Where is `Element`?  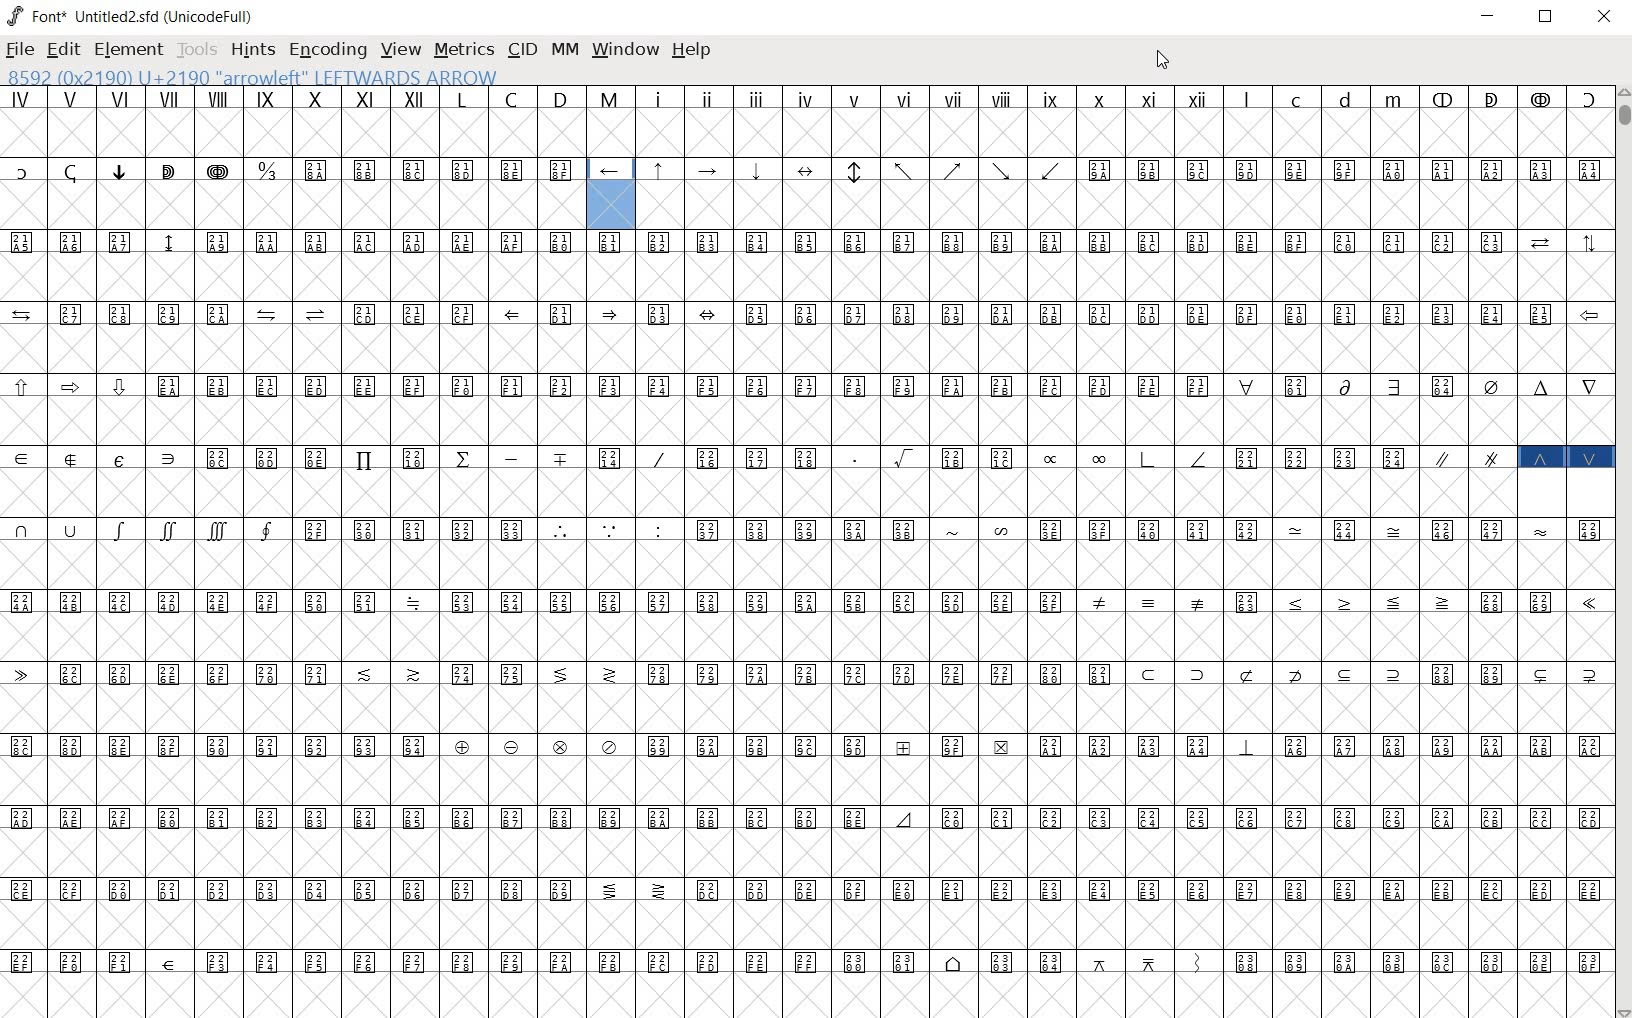 Element is located at coordinates (129, 50).